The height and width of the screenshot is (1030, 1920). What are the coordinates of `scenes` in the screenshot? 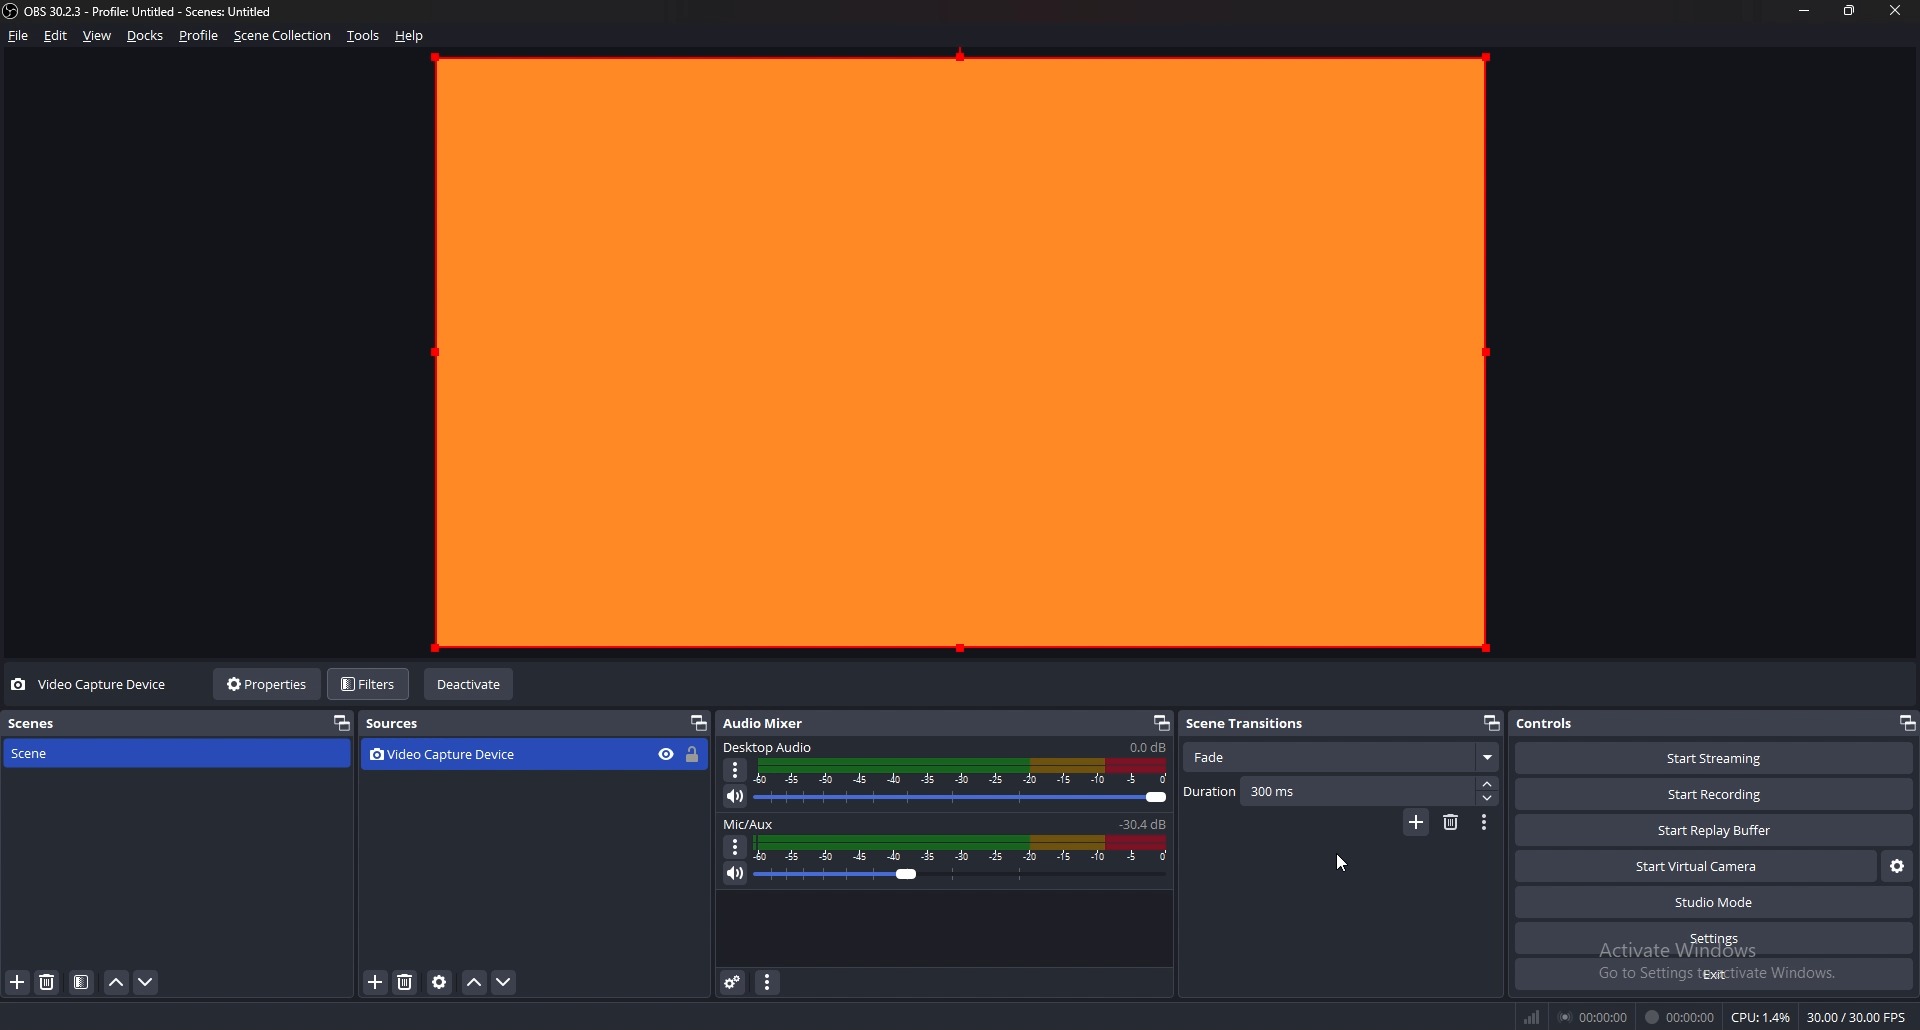 It's located at (99, 723).